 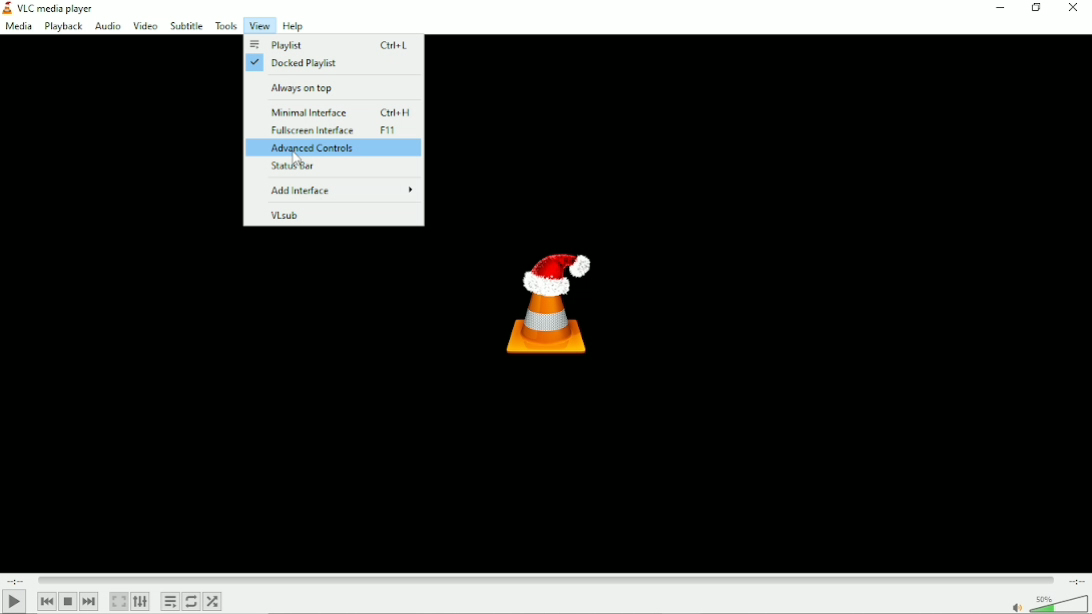 What do you see at coordinates (192, 603) in the screenshot?
I see `Toggle between loop all, loop one and no loop` at bounding box center [192, 603].